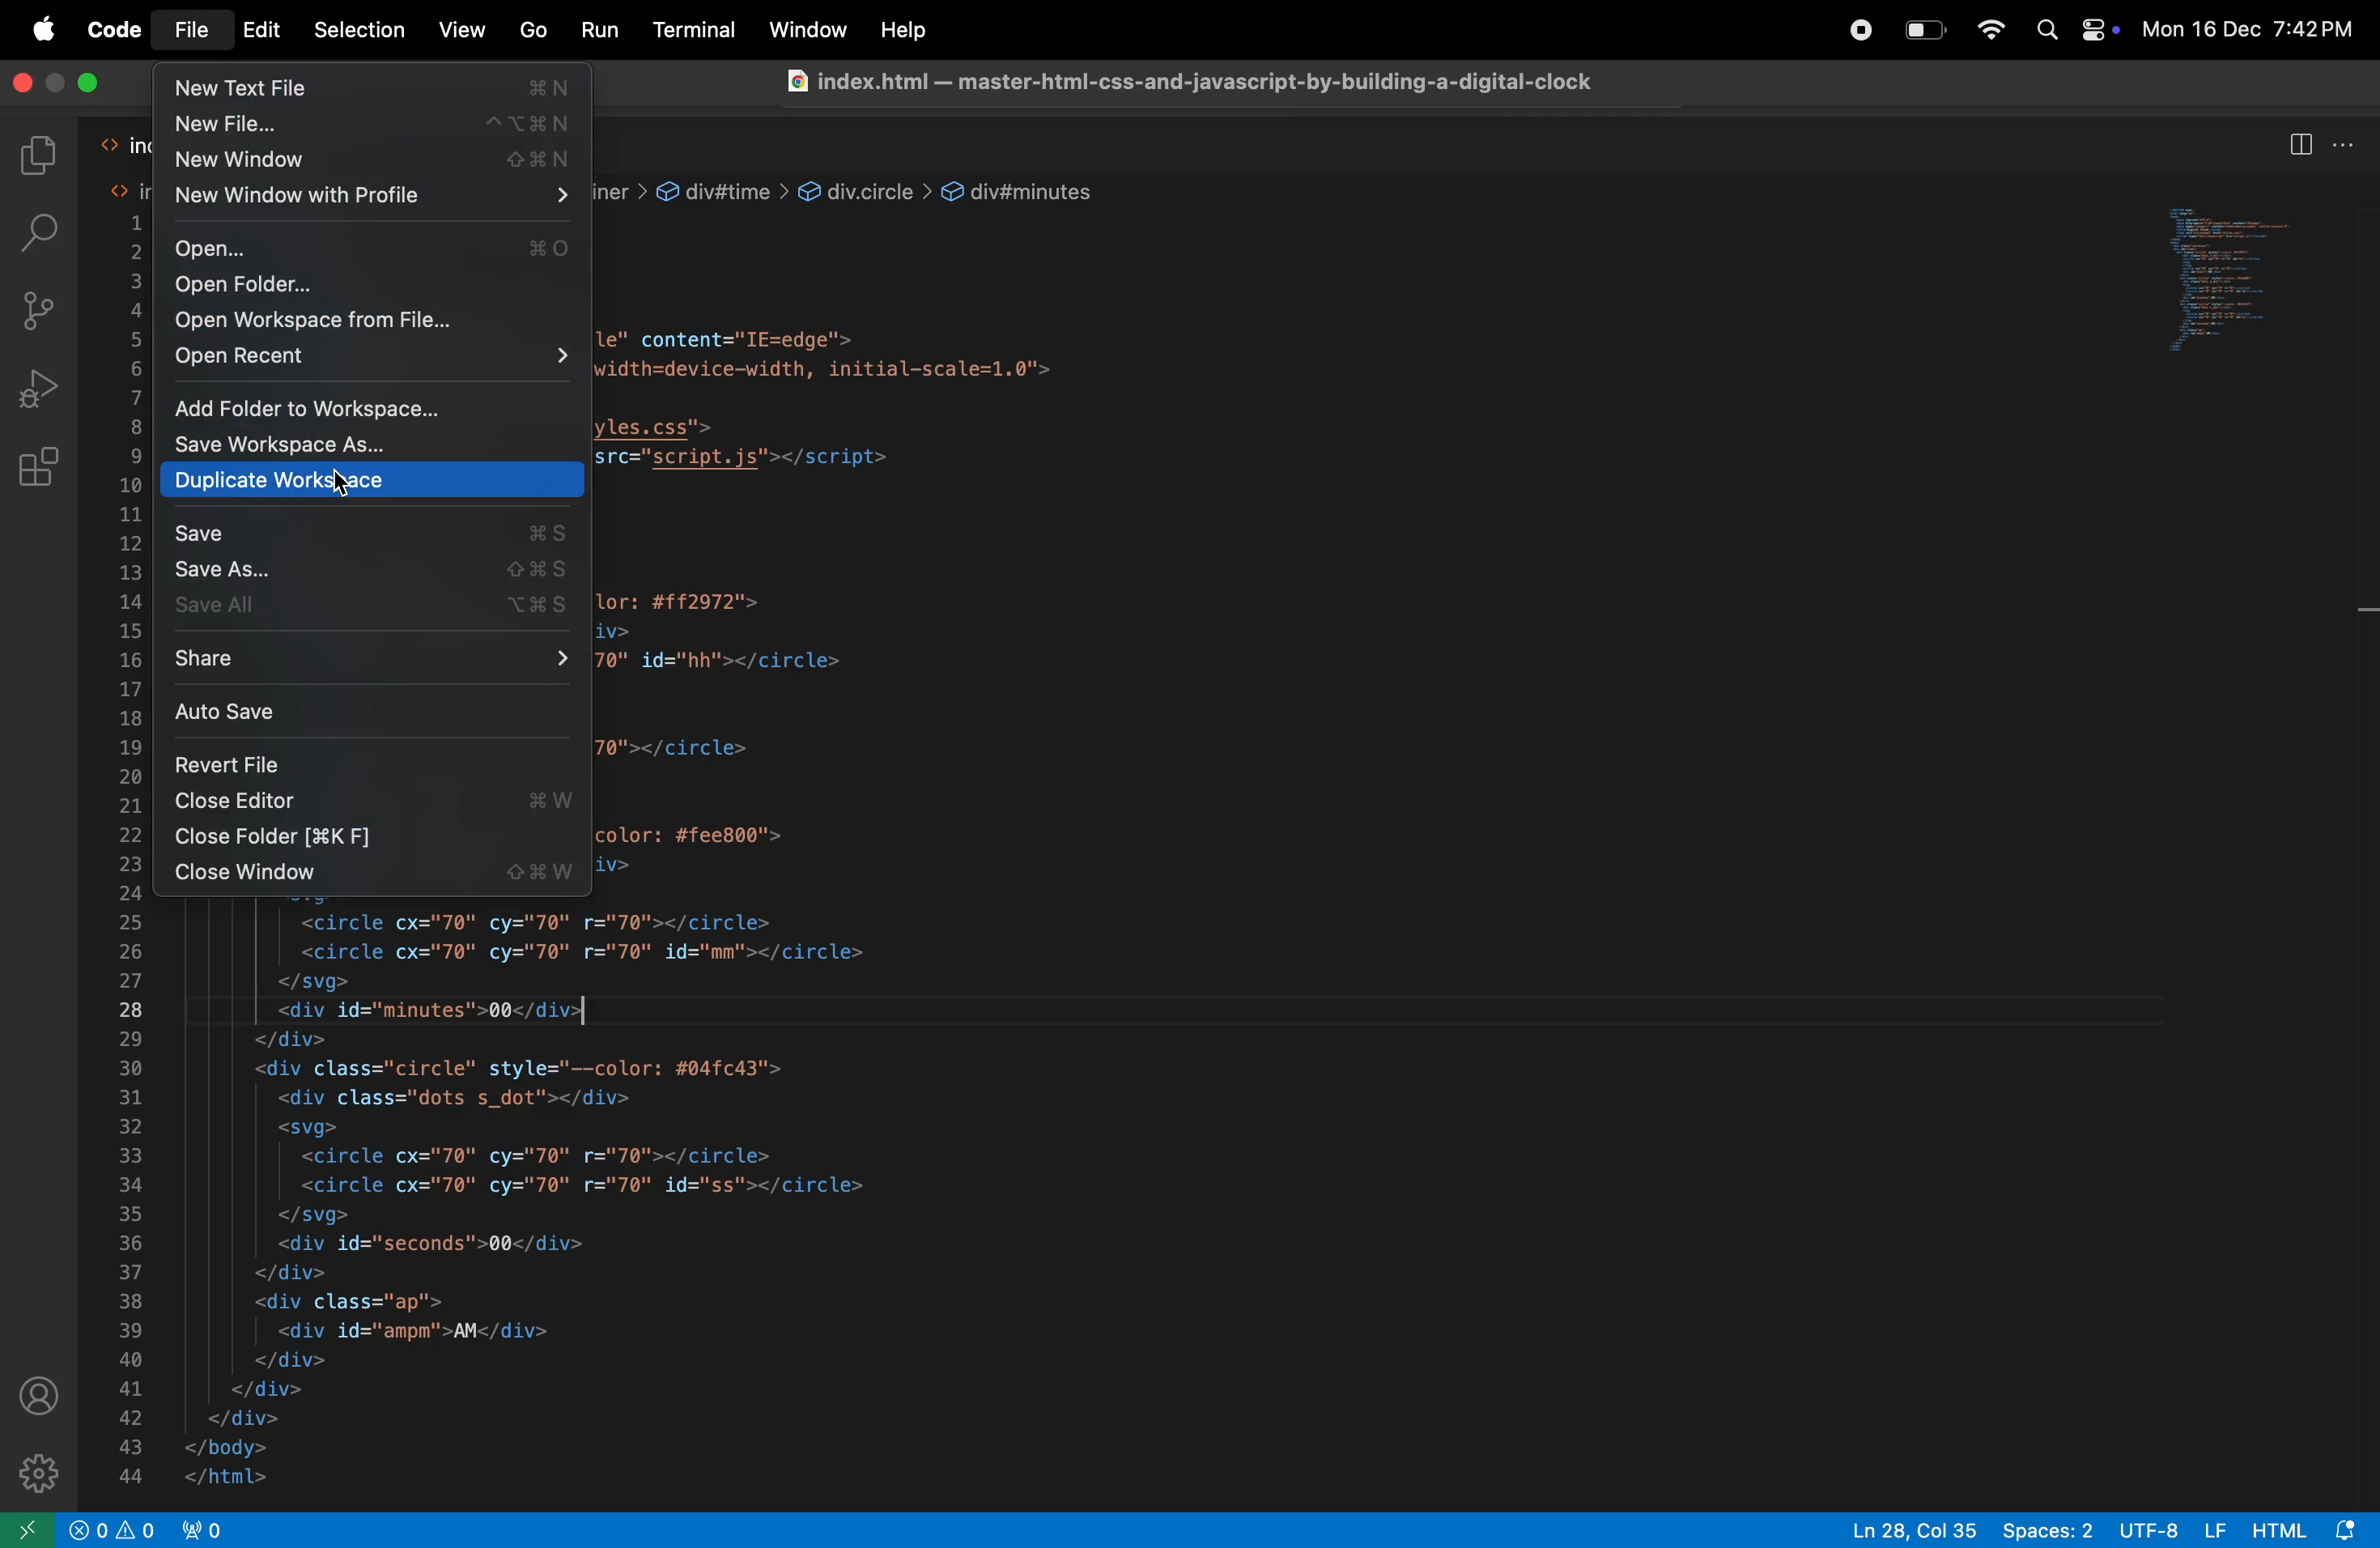  I want to click on UTF 8 LF, so click(2169, 1528).